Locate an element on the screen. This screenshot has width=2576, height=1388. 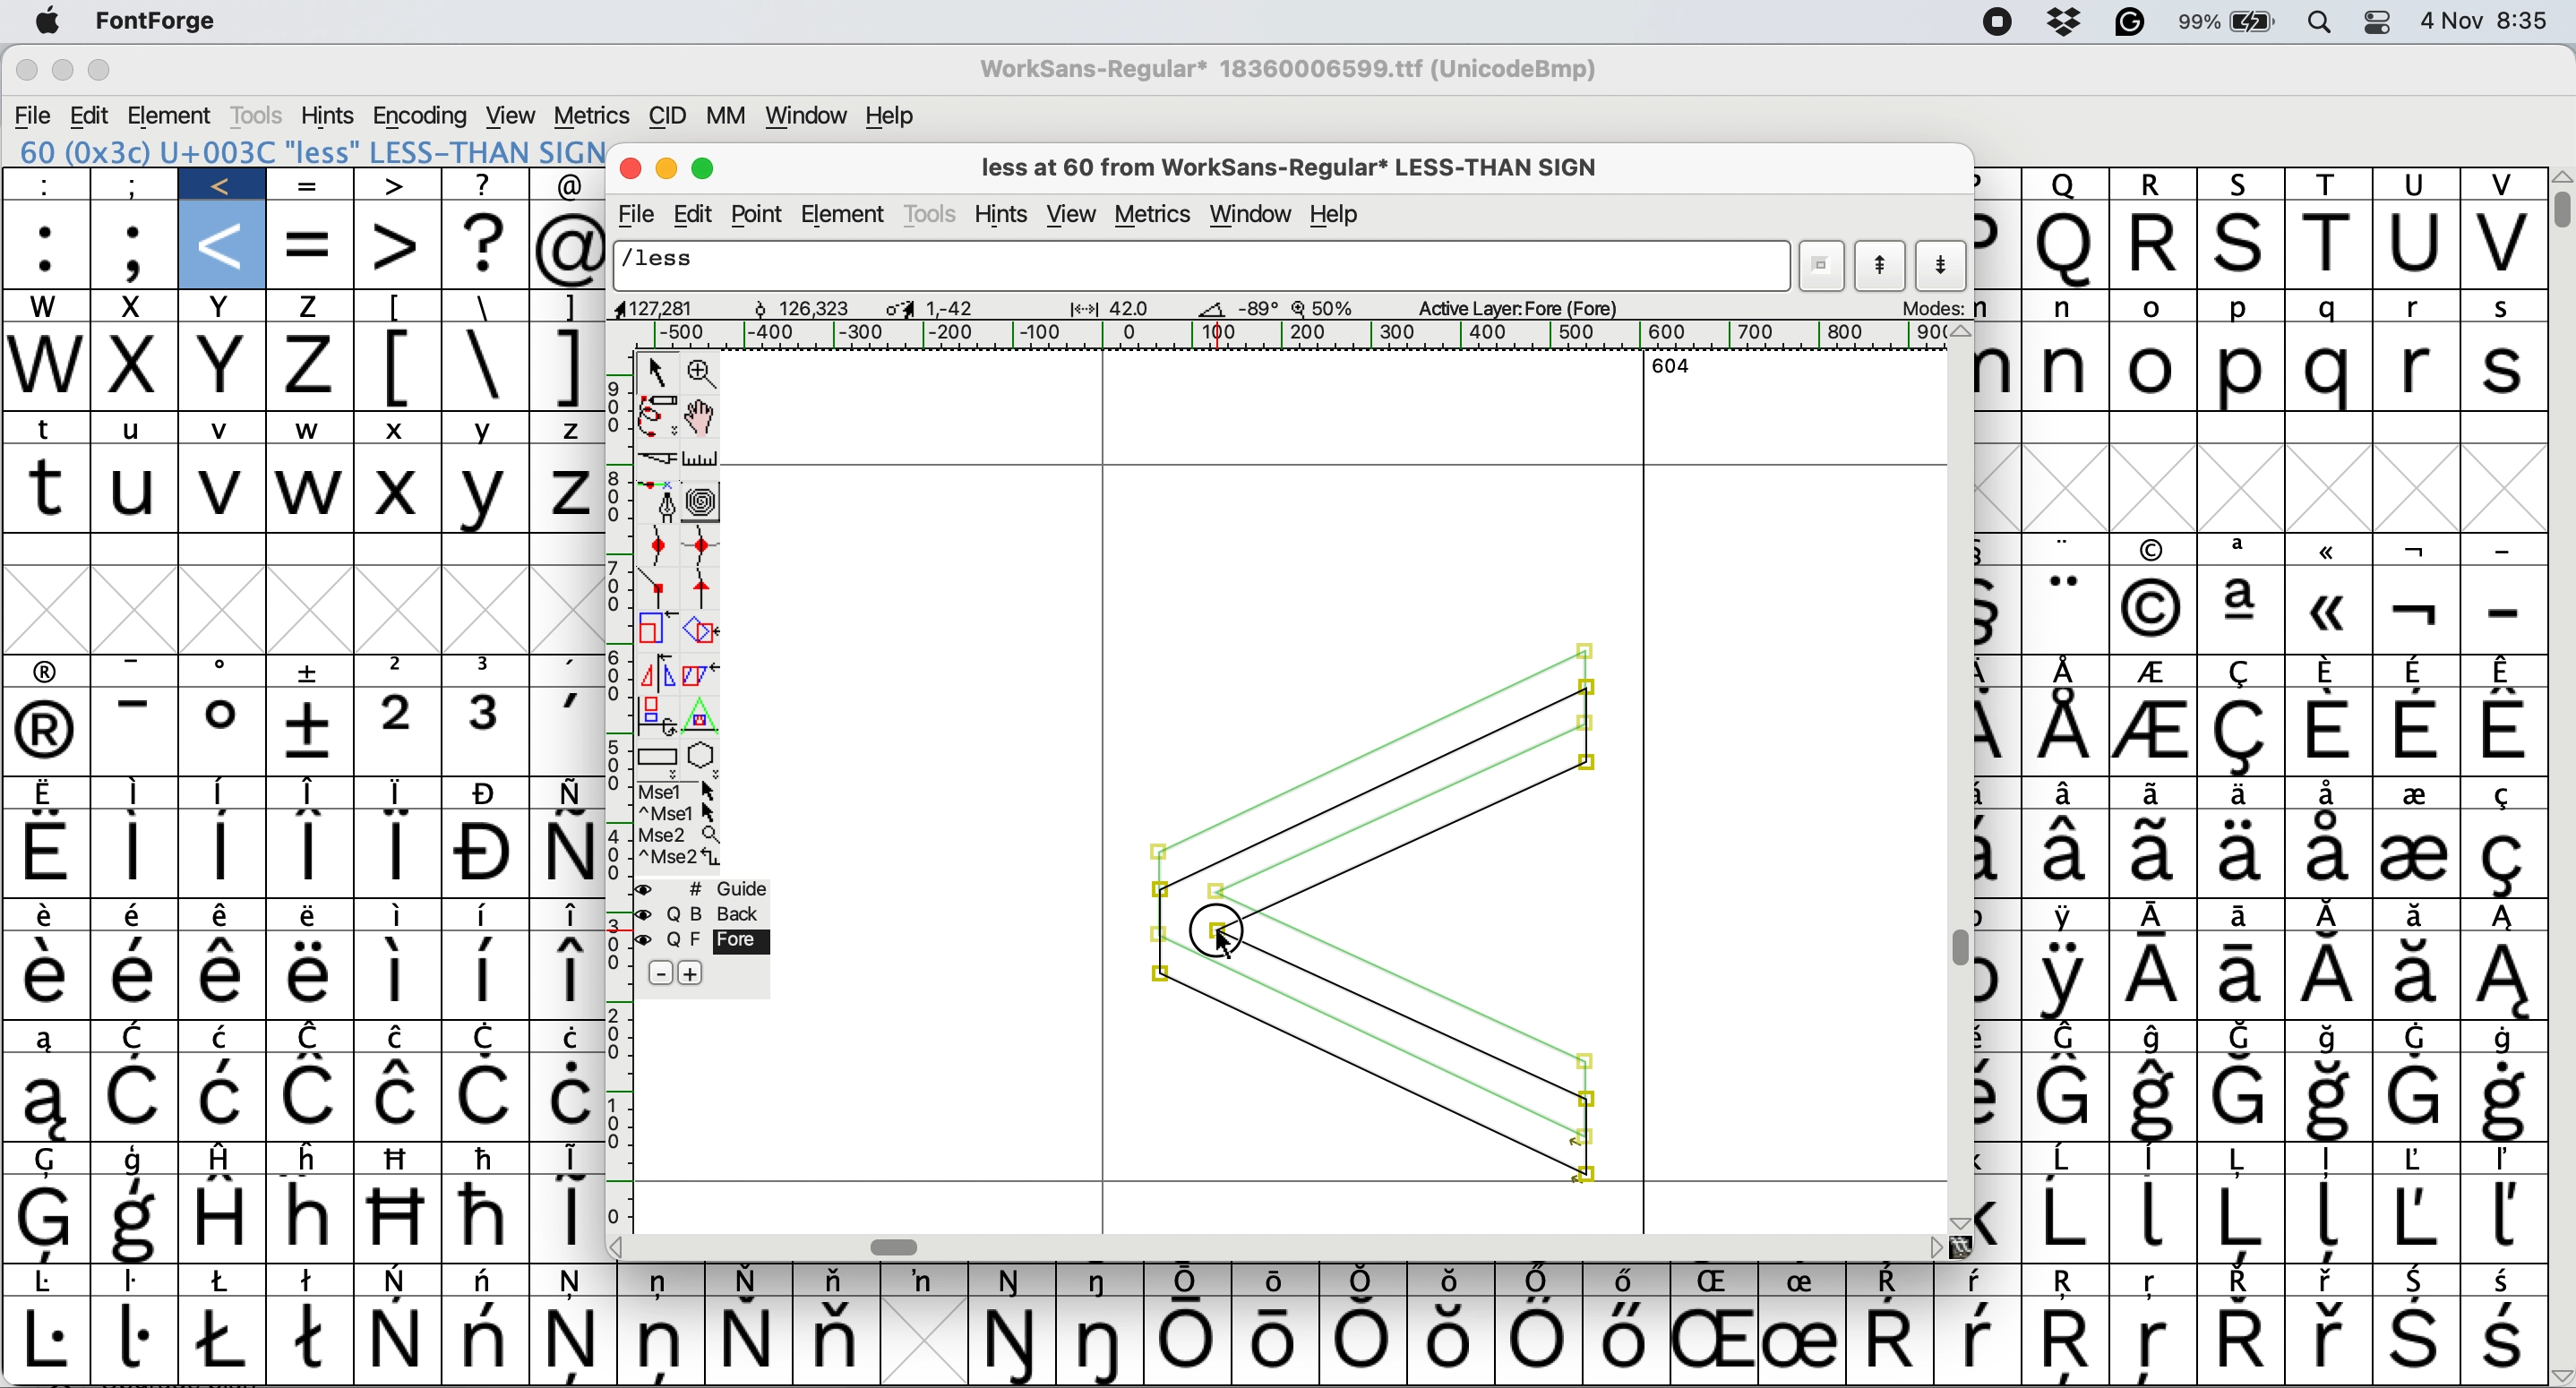
Symbol is located at coordinates (2332, 978).